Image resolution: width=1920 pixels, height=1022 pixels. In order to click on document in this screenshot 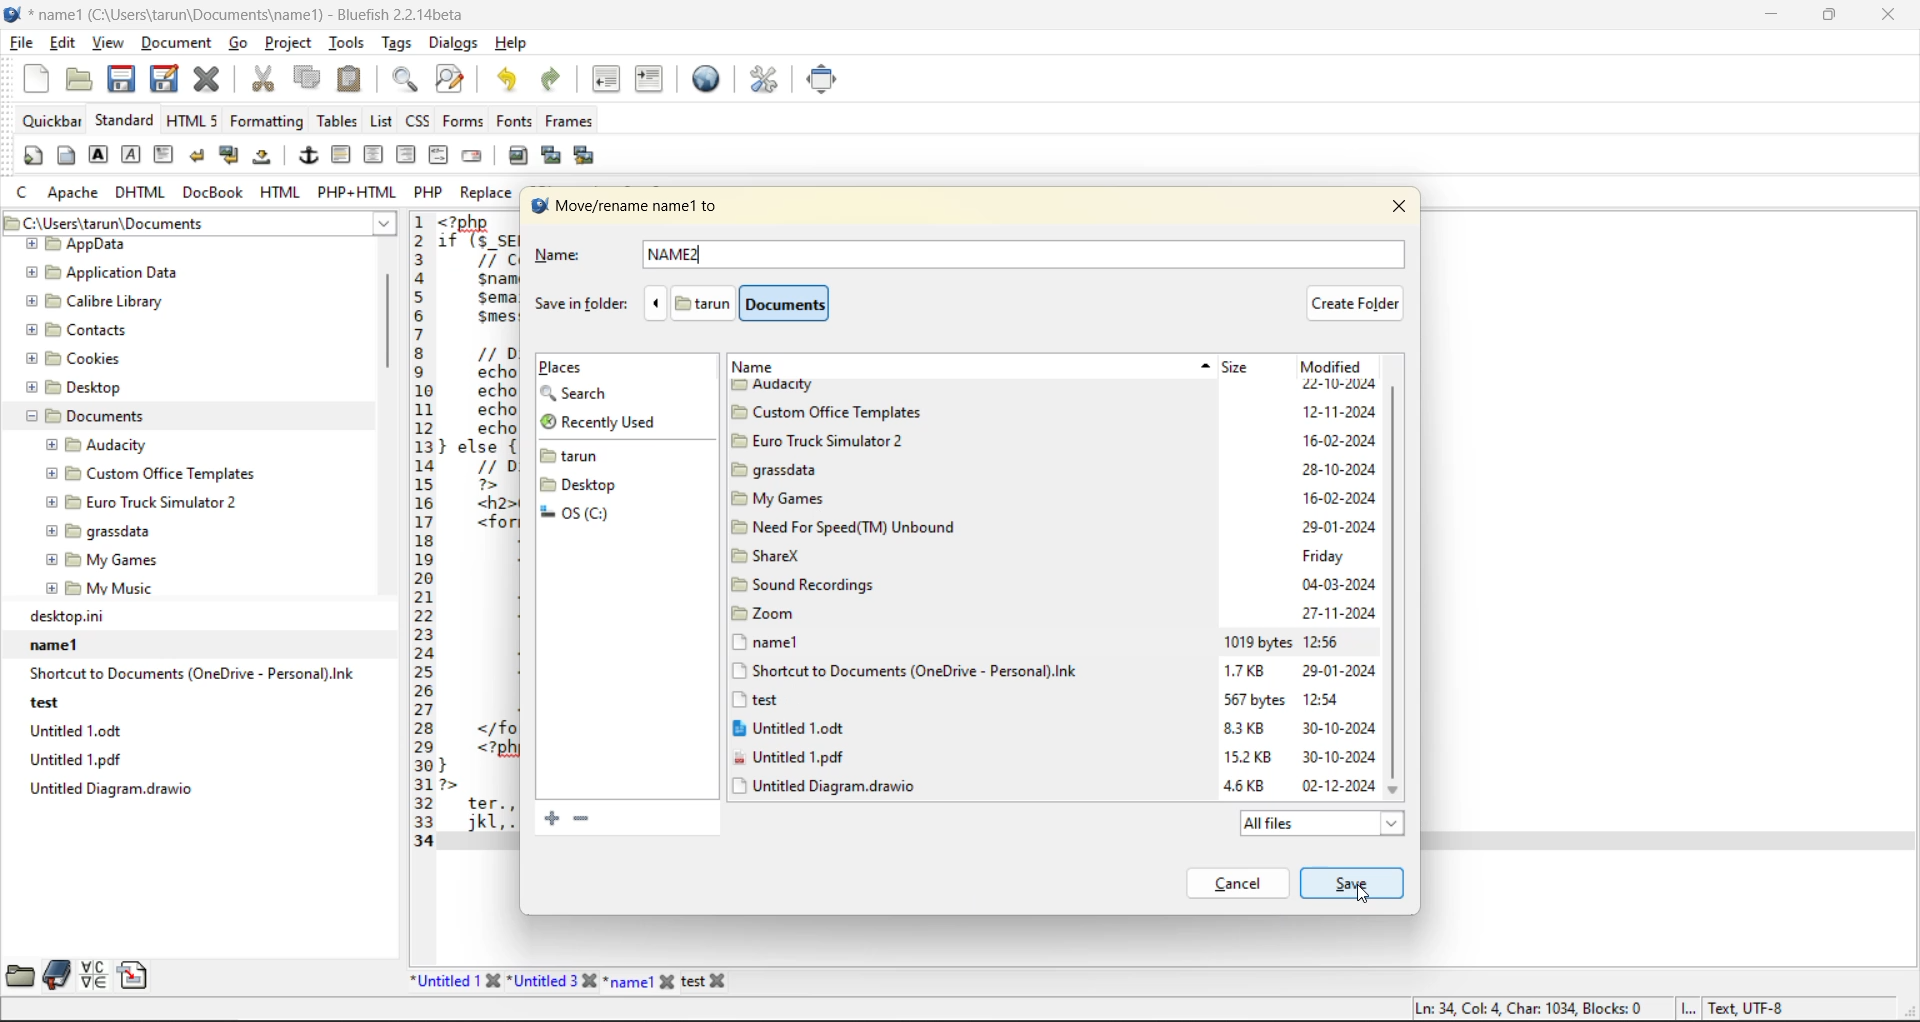, I will do `click(178, 44)`.